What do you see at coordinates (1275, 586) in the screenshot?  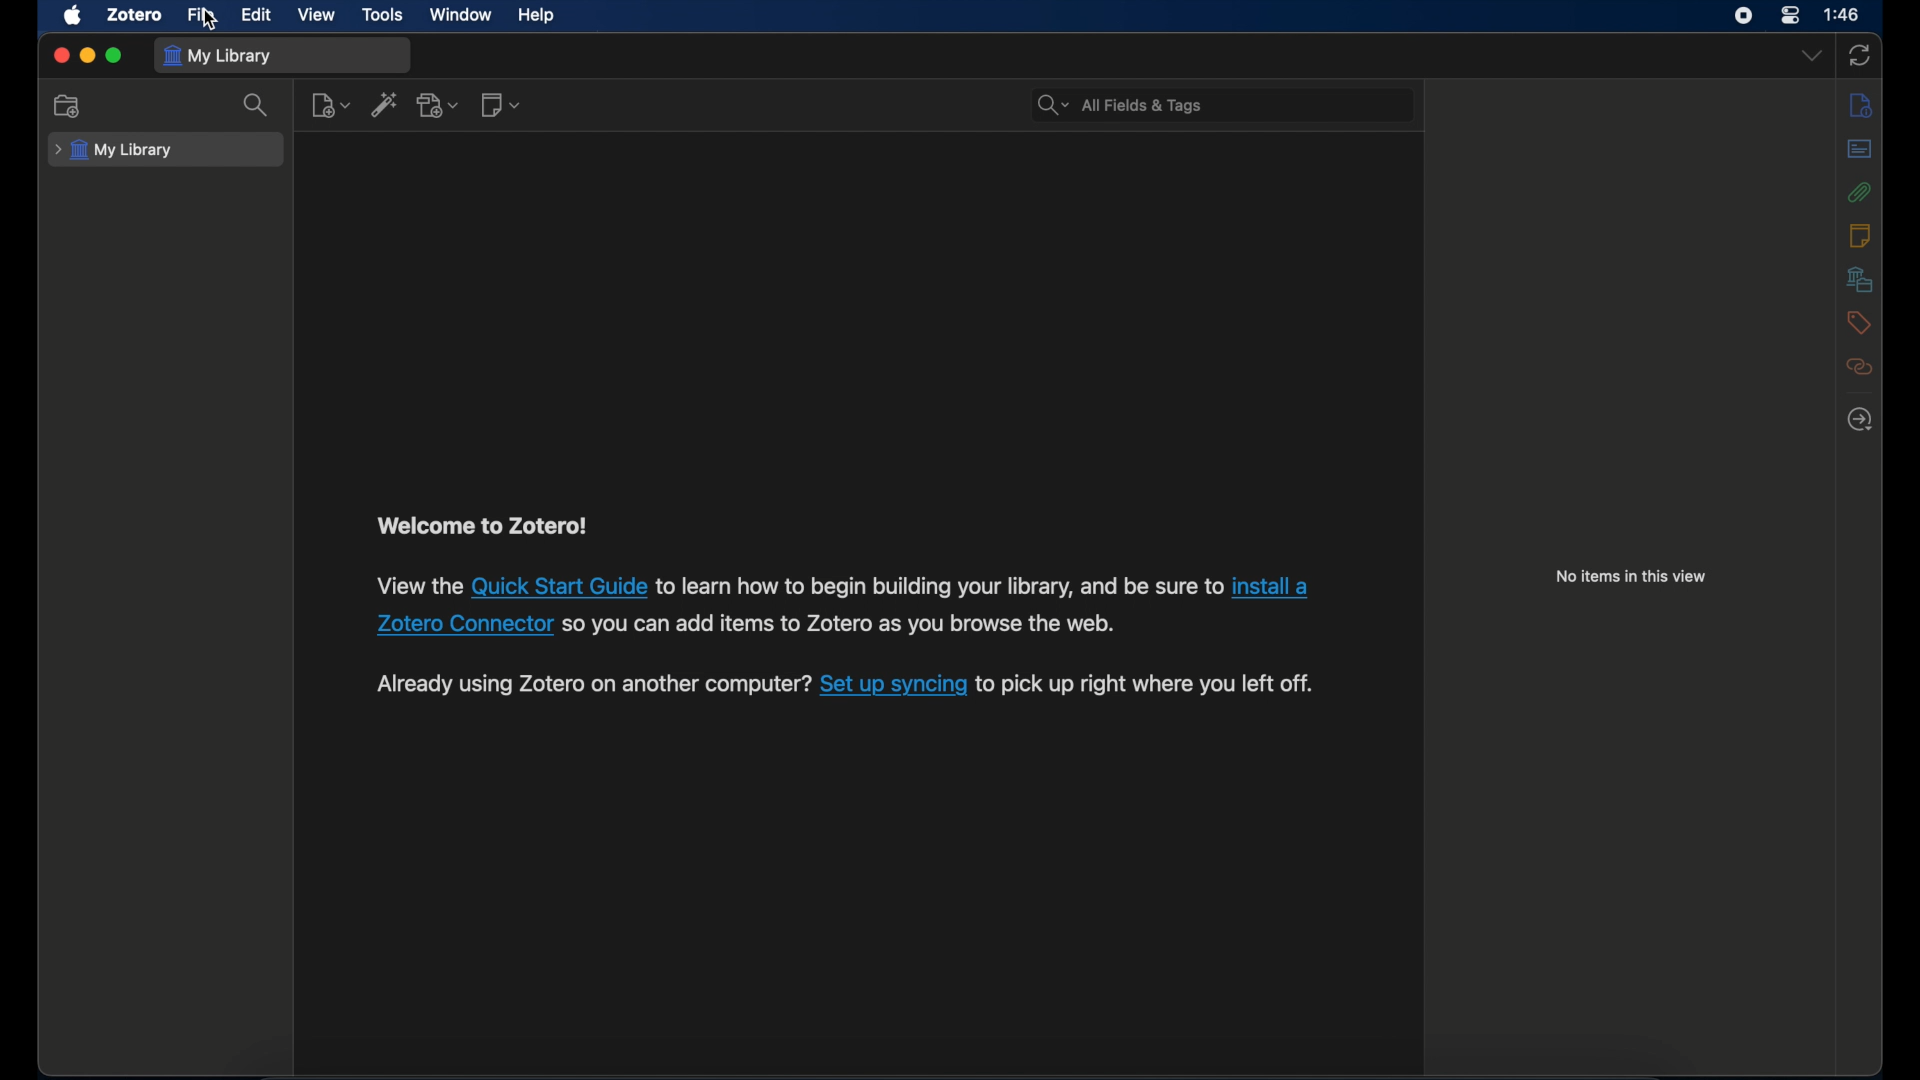 I see `install a` at bounding box center [1275, 586].